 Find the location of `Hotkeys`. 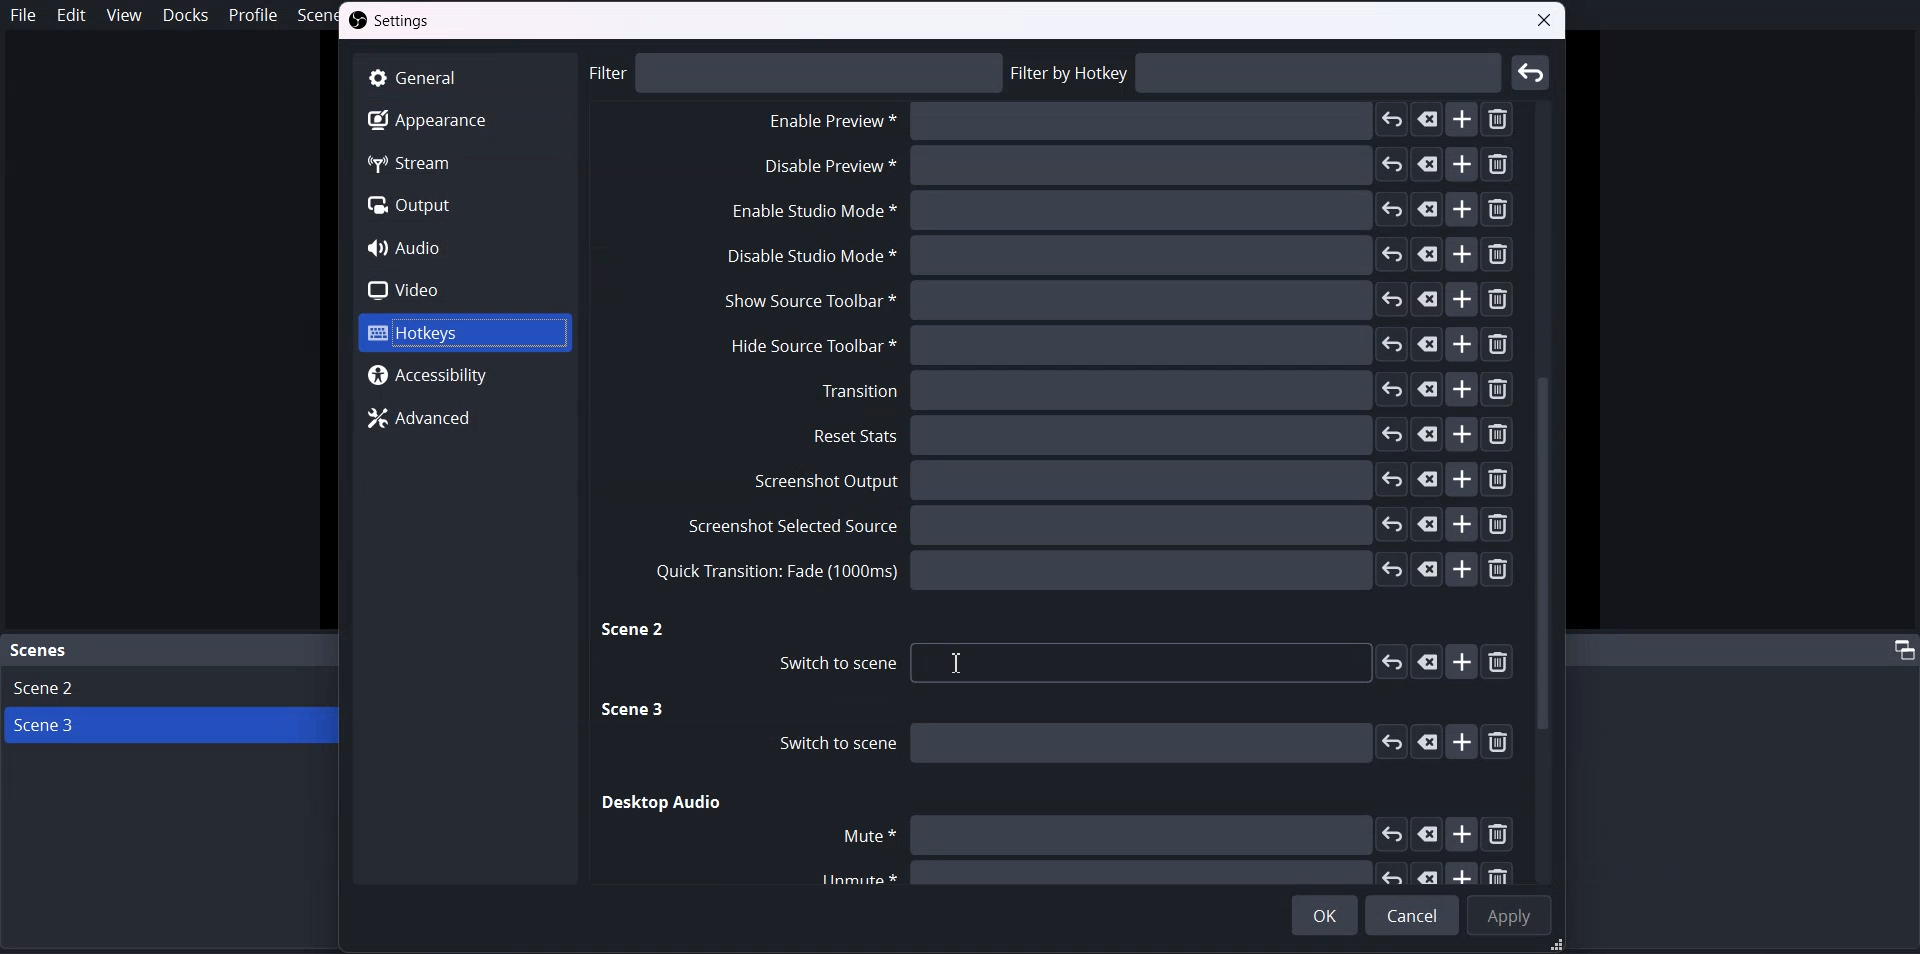

Hotkeys is located at coordinates (462, 334).